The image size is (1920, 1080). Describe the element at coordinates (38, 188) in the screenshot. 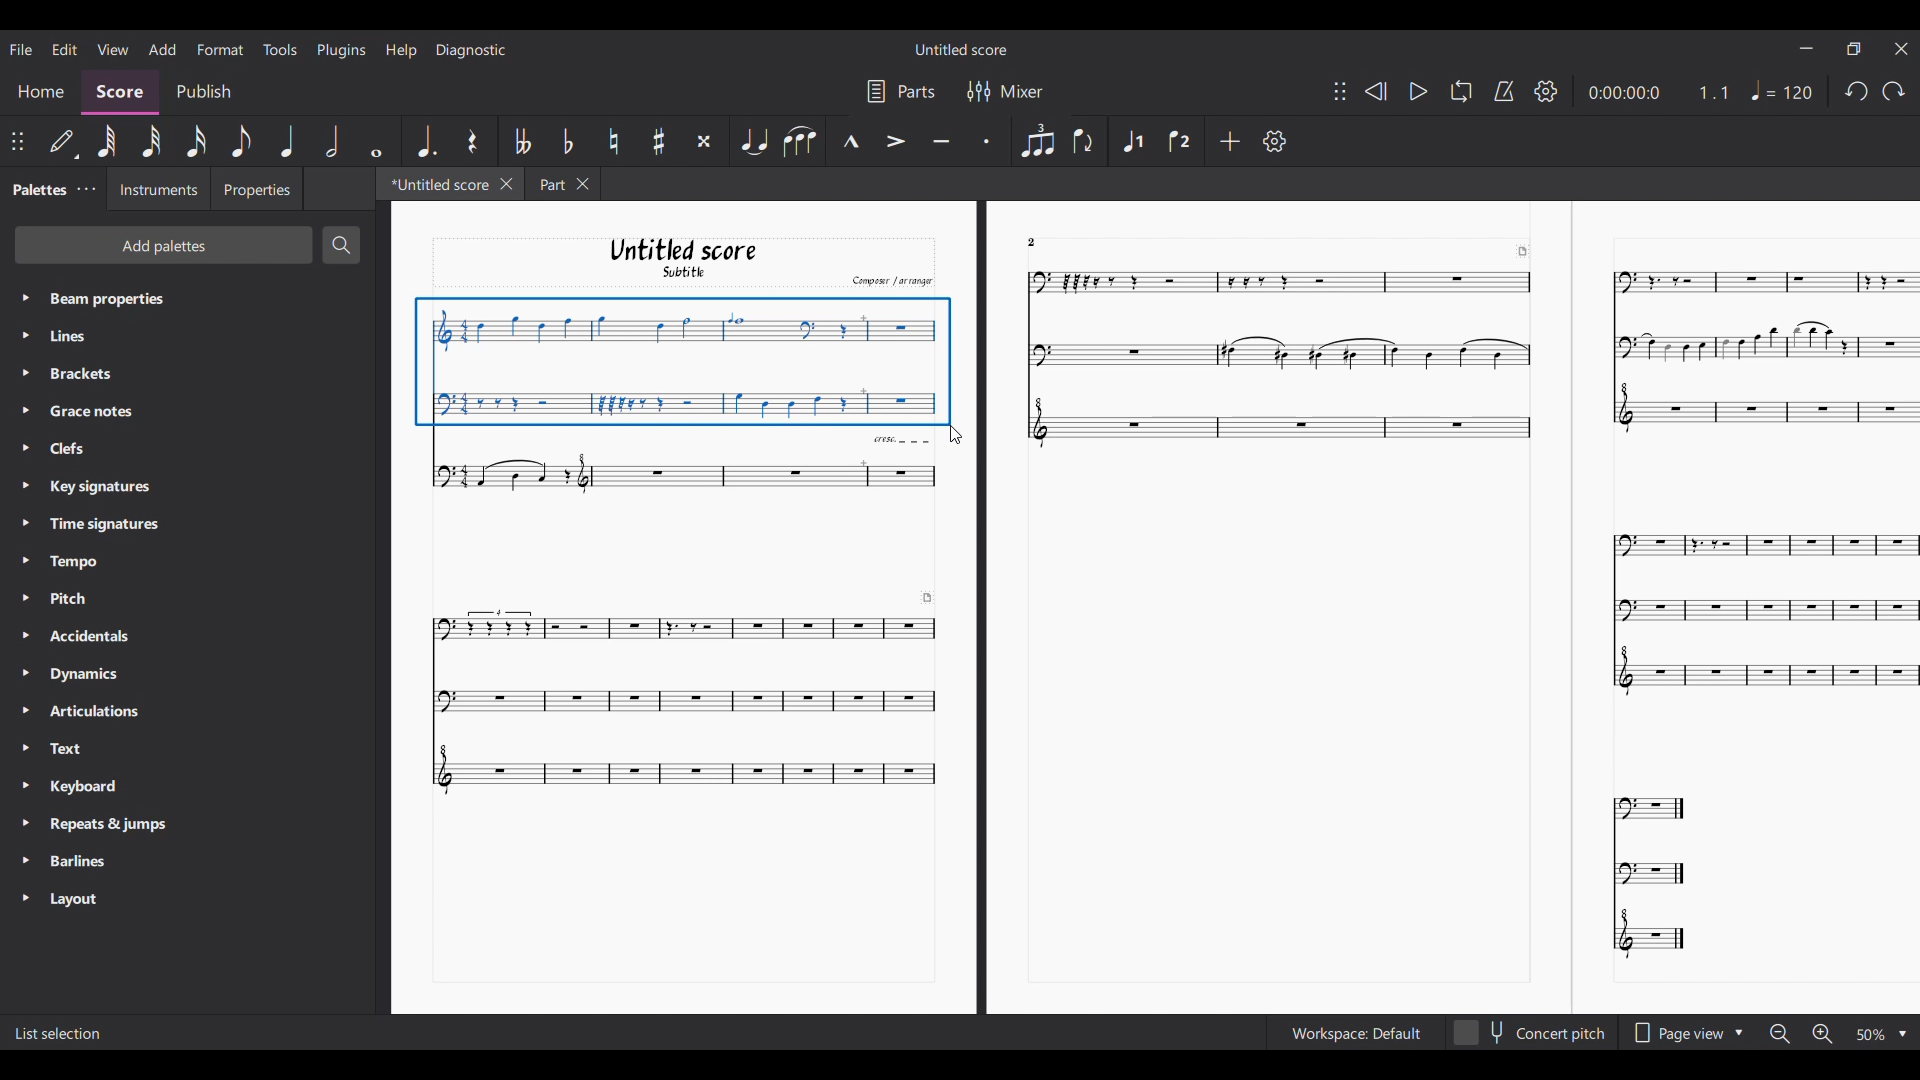

I see `Palette tab` at that location.